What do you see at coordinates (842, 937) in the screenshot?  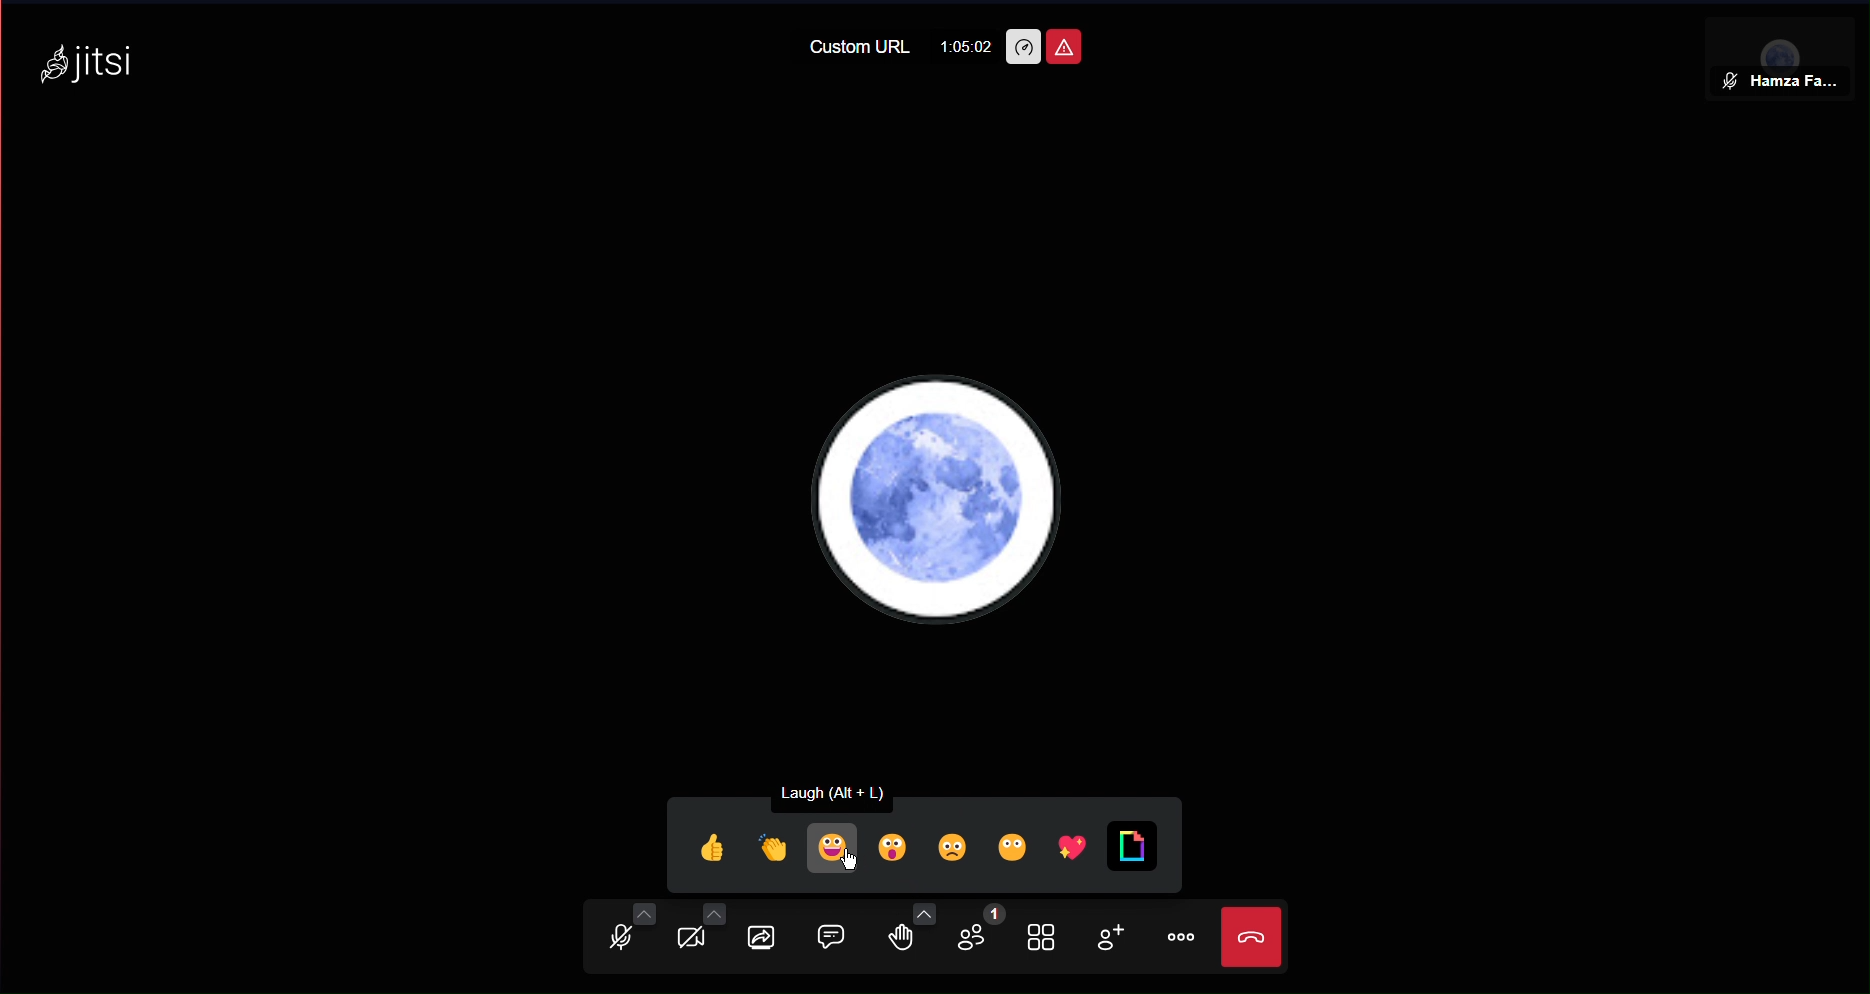 I see `Chat` at bounding box center [842, 937].